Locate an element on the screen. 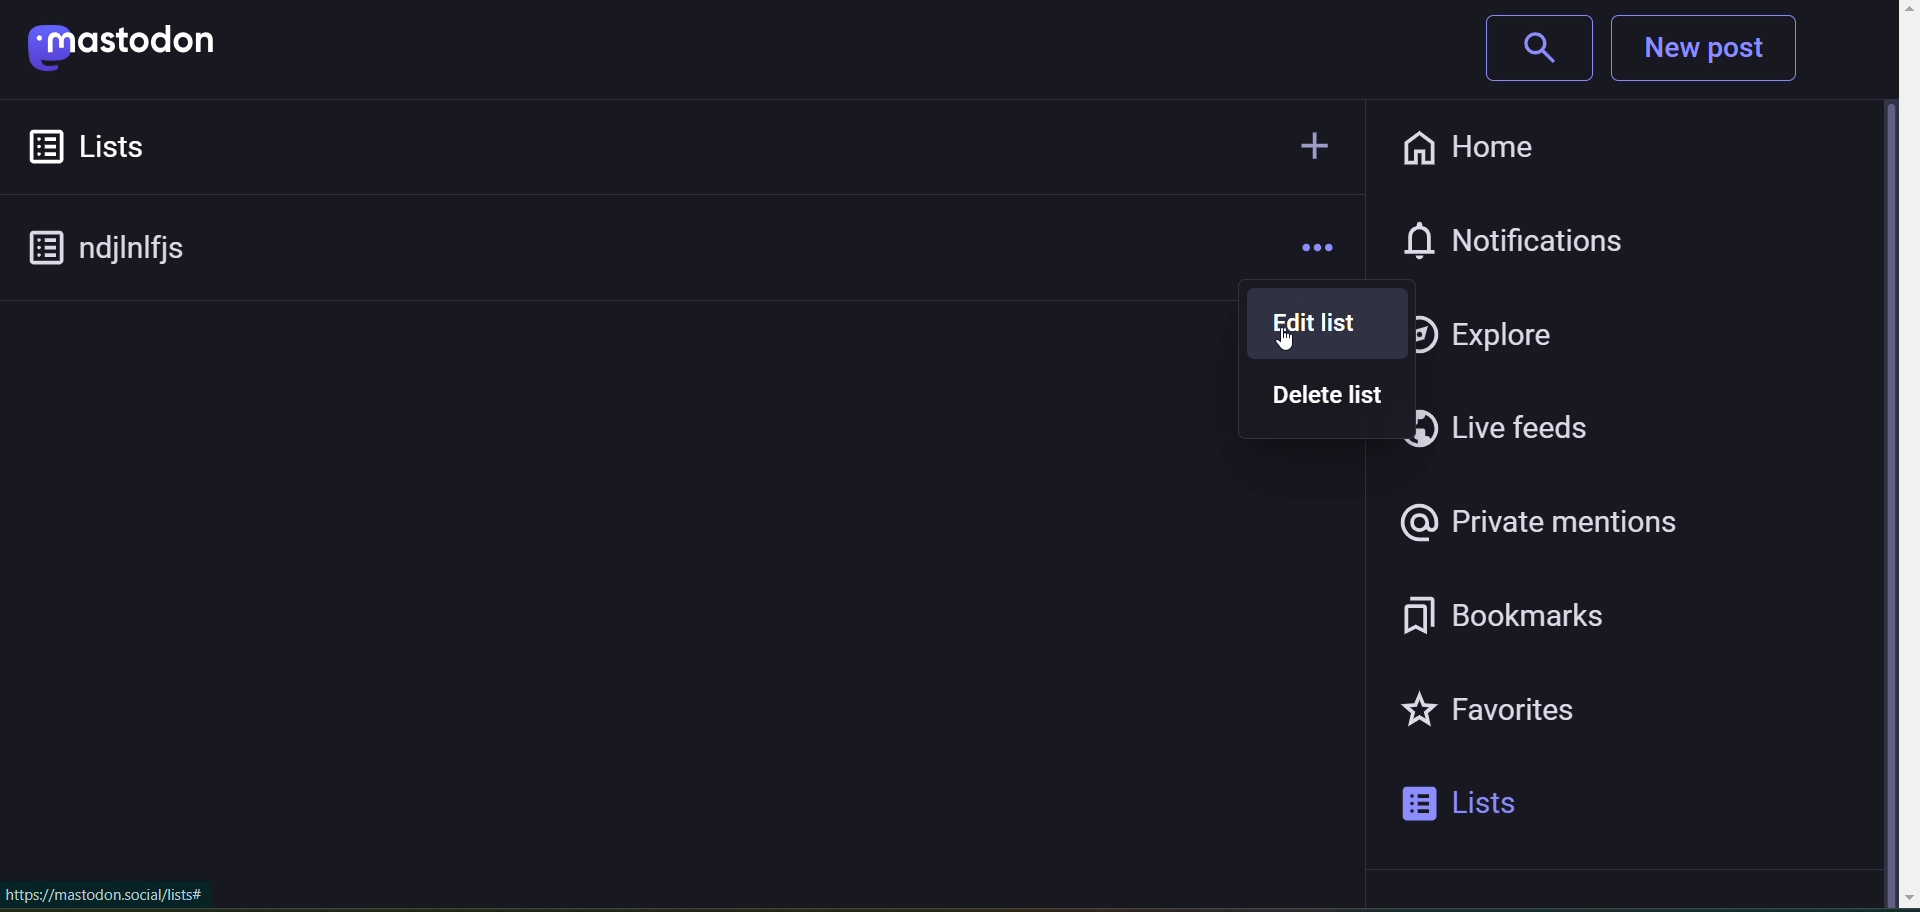  live feeds is located at coordinates (1523, 431).